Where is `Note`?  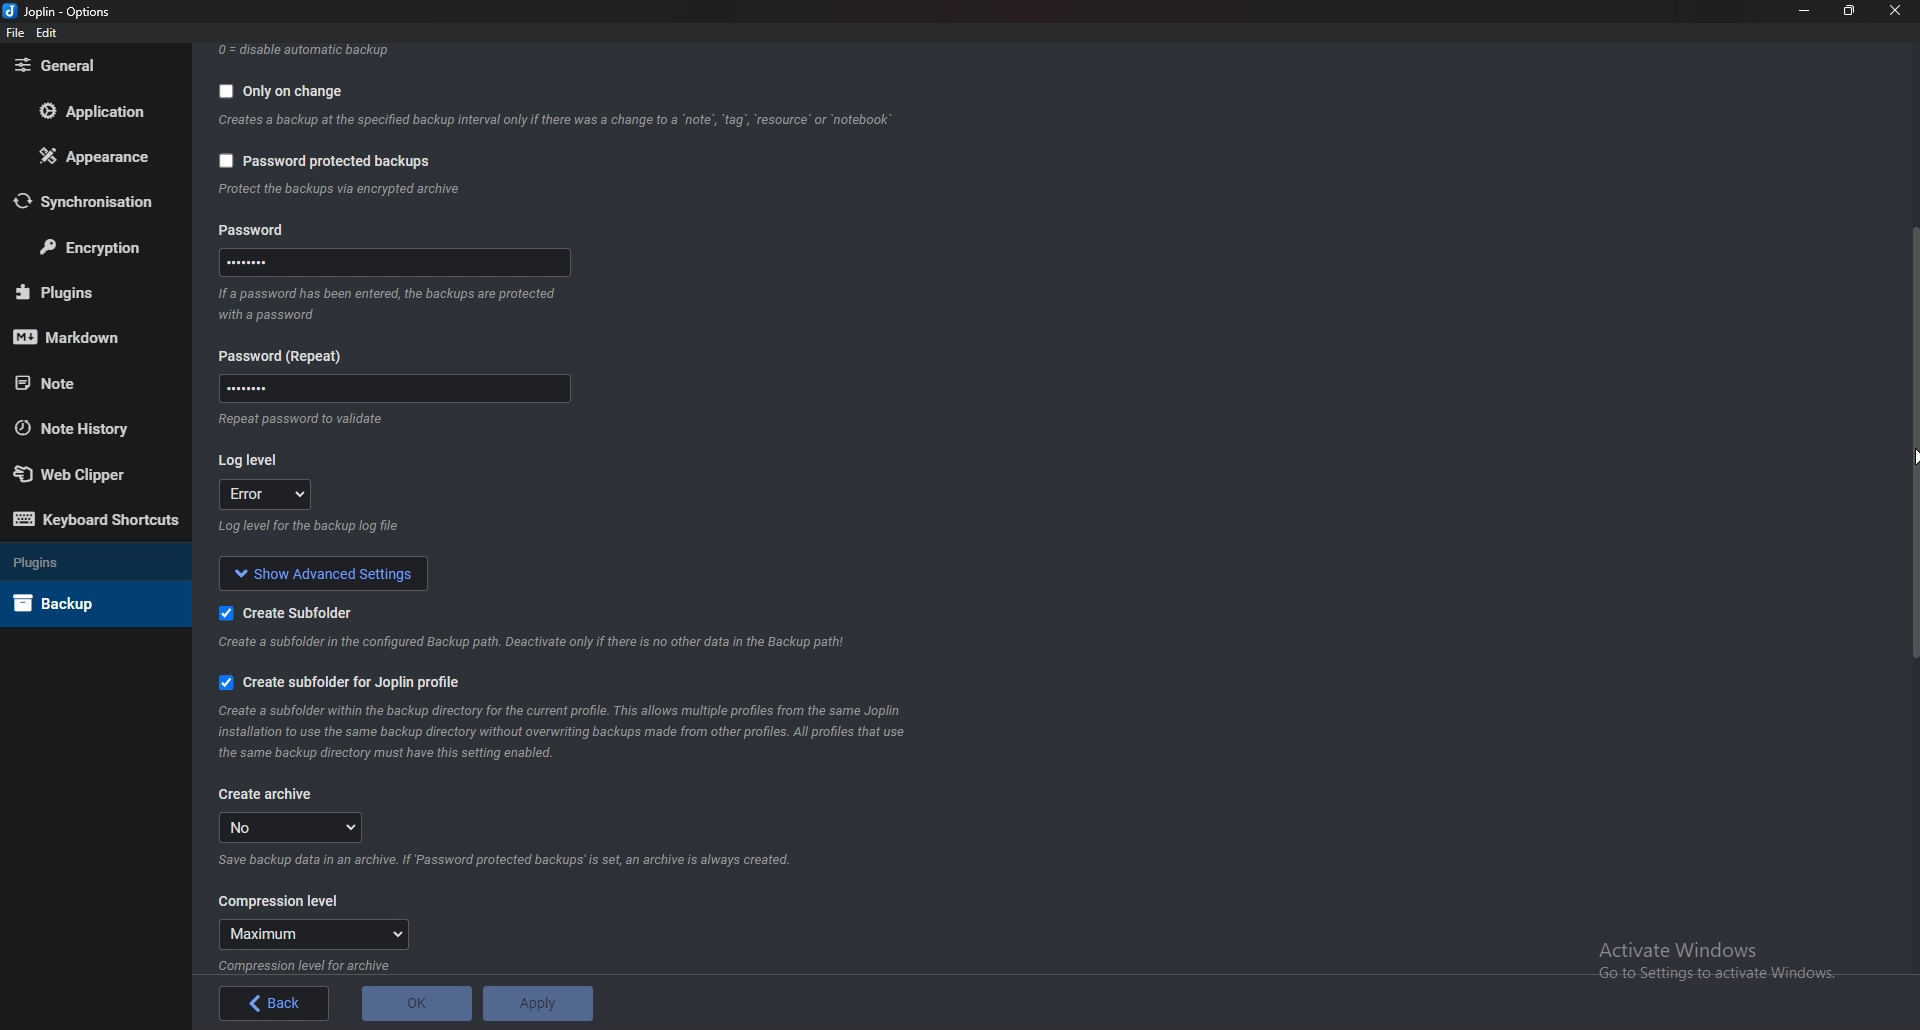
Note is located at coordinates (89, 381).